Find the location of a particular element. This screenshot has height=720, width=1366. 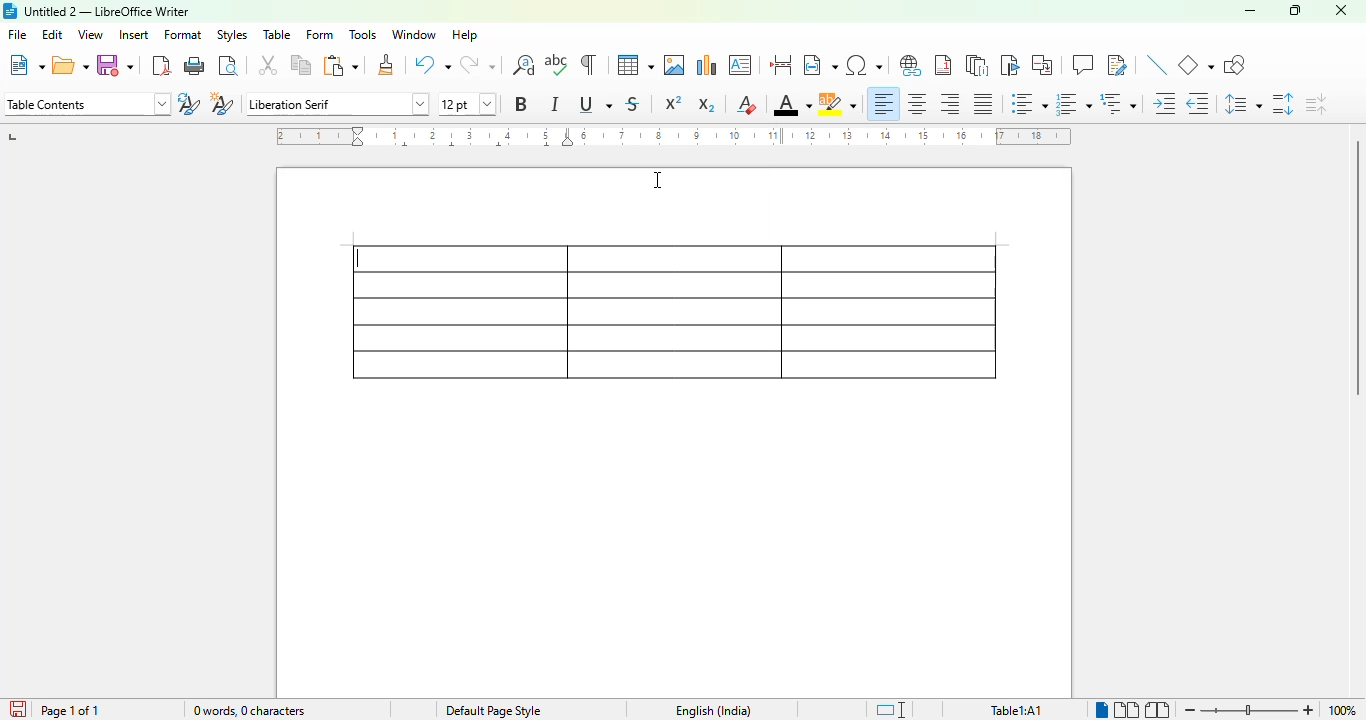

set page style is located at coordinates (86, 103).